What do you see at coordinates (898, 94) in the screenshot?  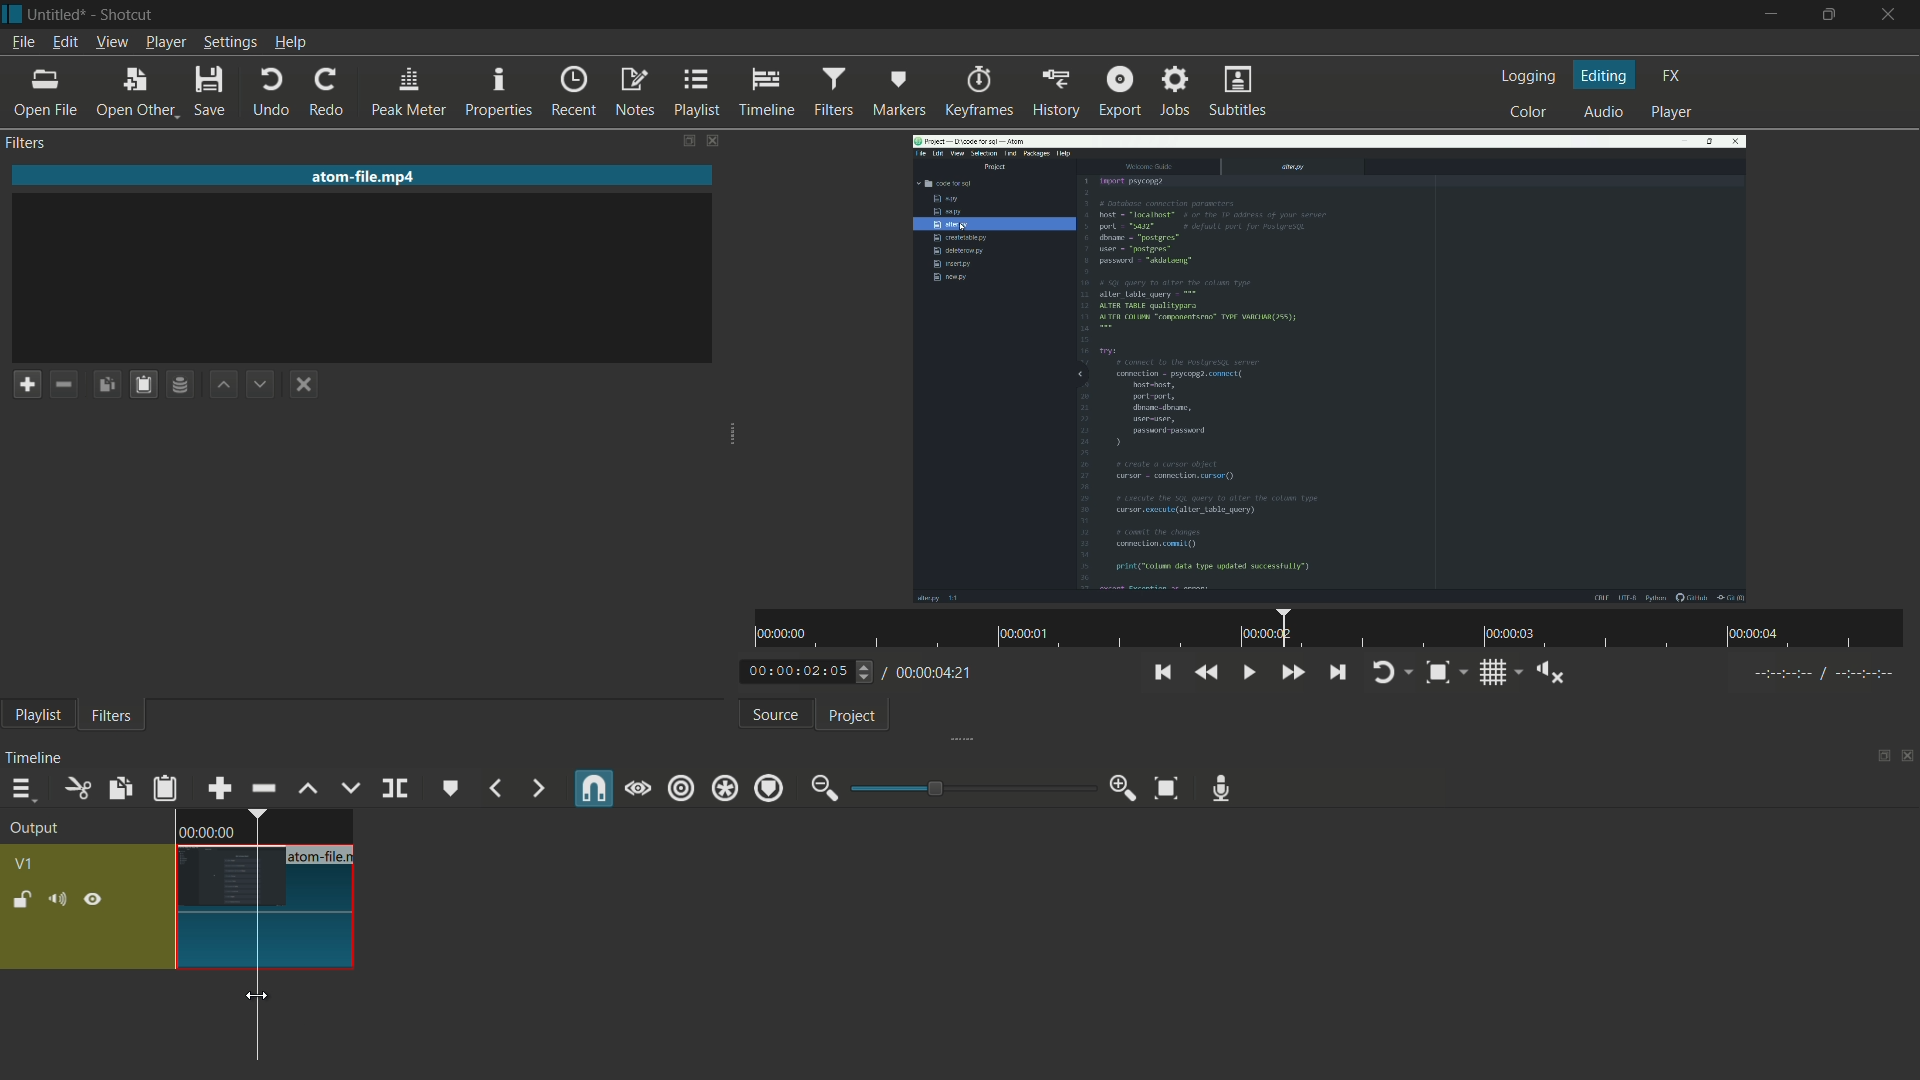 I see `markers` at bounding box center [898, 94].